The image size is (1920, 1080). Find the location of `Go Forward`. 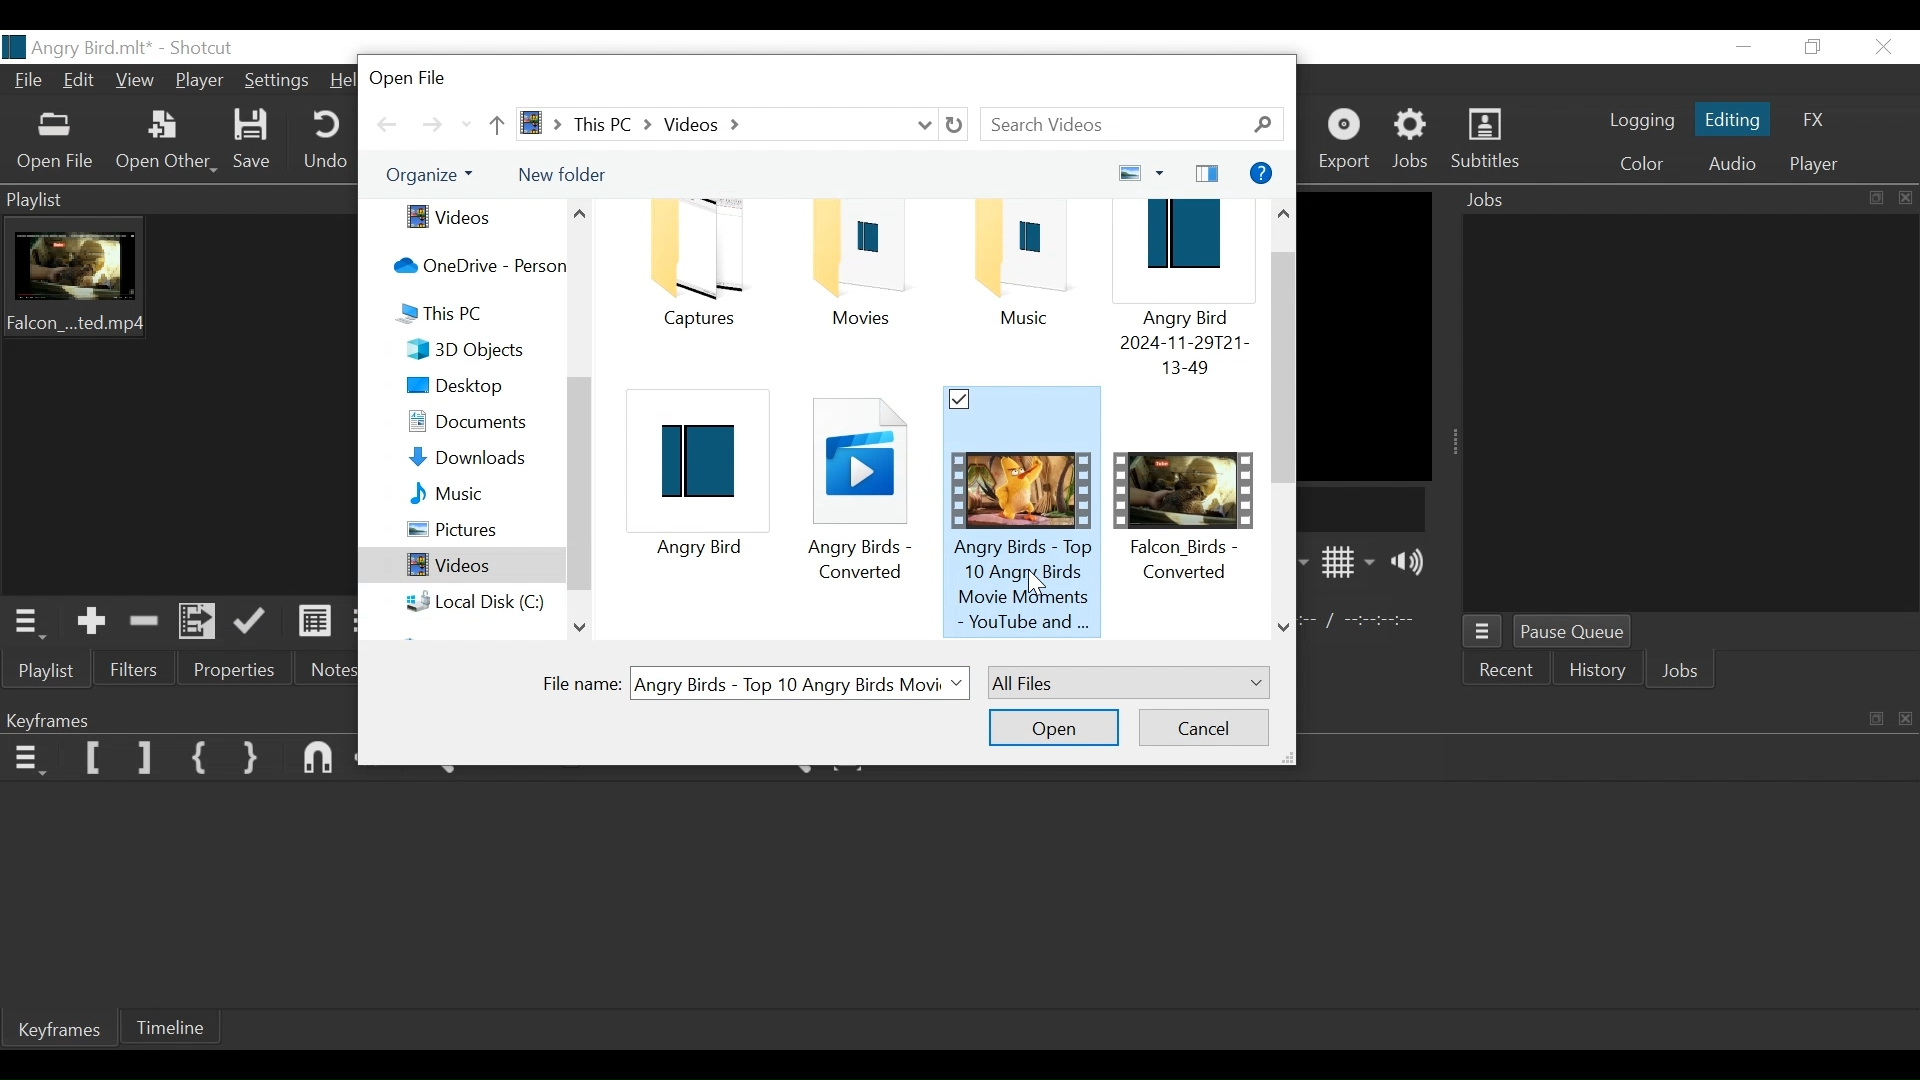

Go Forward is located at coordinates (439, 124).